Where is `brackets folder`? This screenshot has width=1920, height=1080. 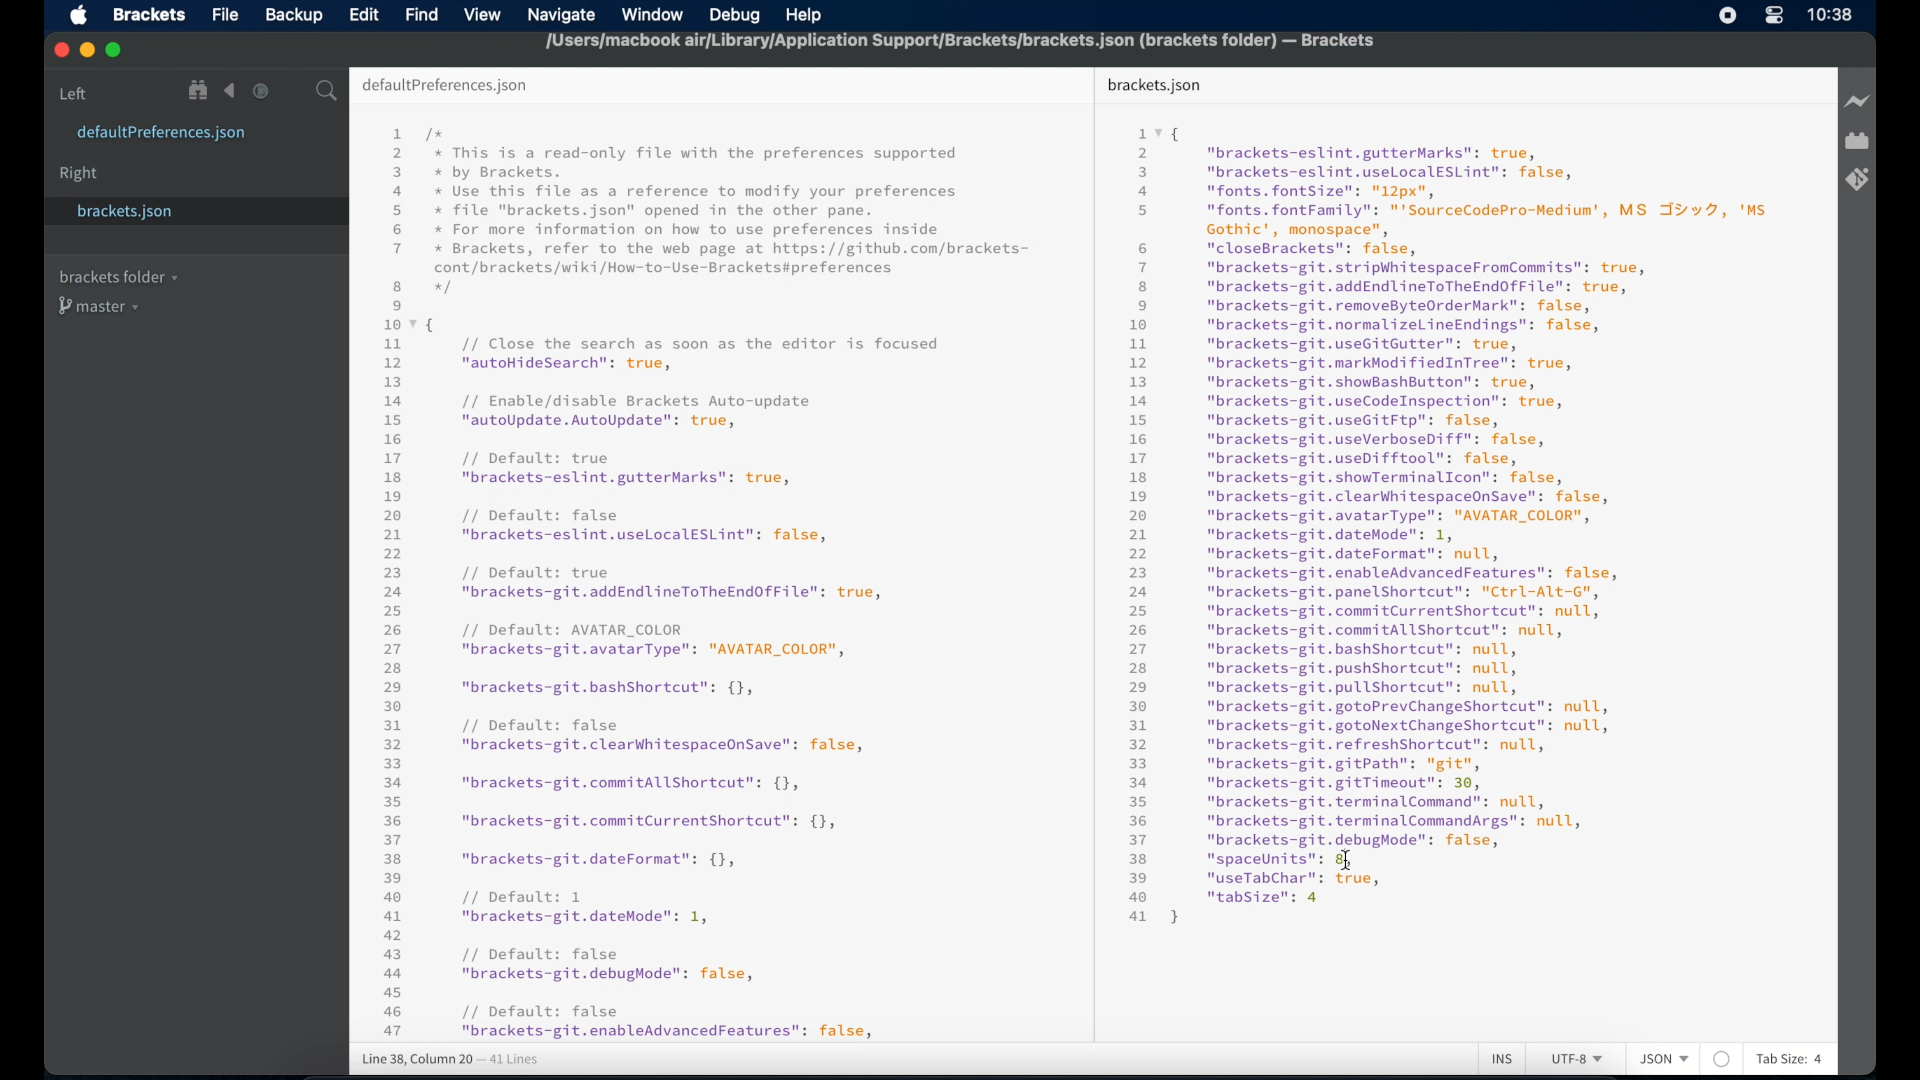 brackets folder is located at coordinates (118, 276).